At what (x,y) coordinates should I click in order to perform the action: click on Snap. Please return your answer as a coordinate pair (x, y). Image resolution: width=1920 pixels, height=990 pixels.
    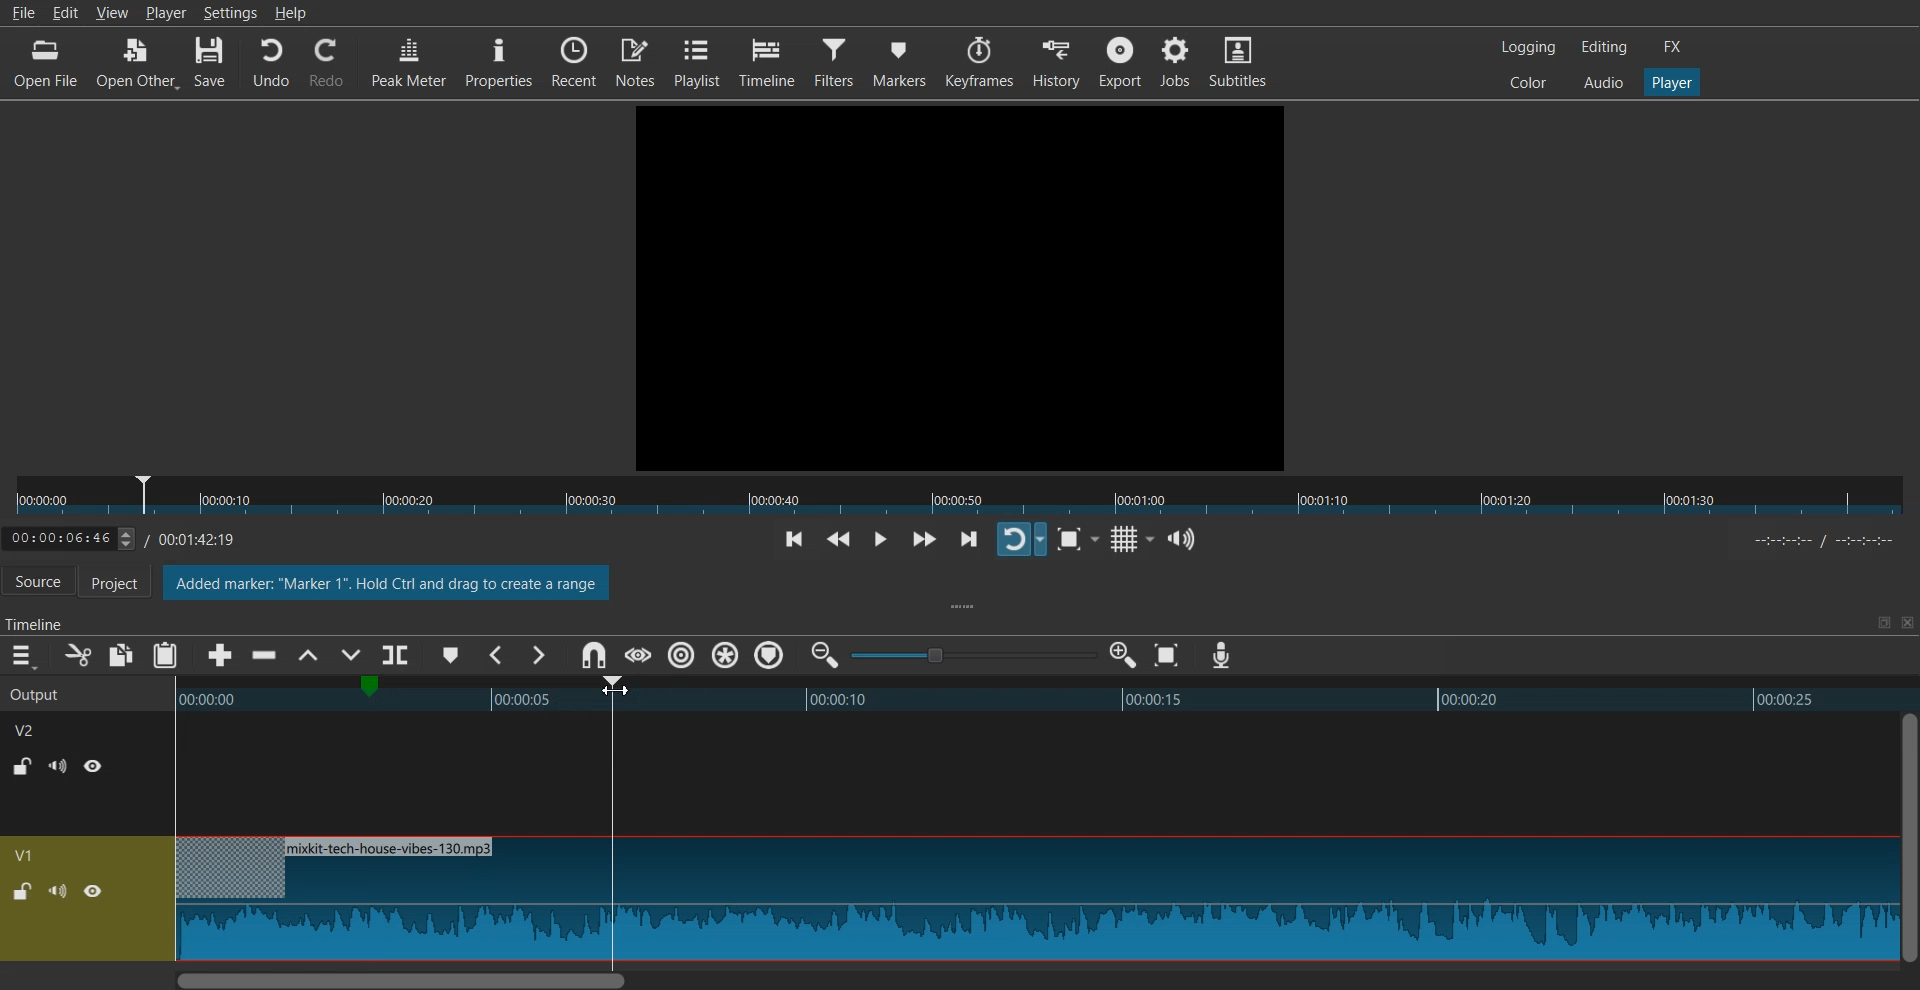
    Looking at the image, I should click on (593, 656).